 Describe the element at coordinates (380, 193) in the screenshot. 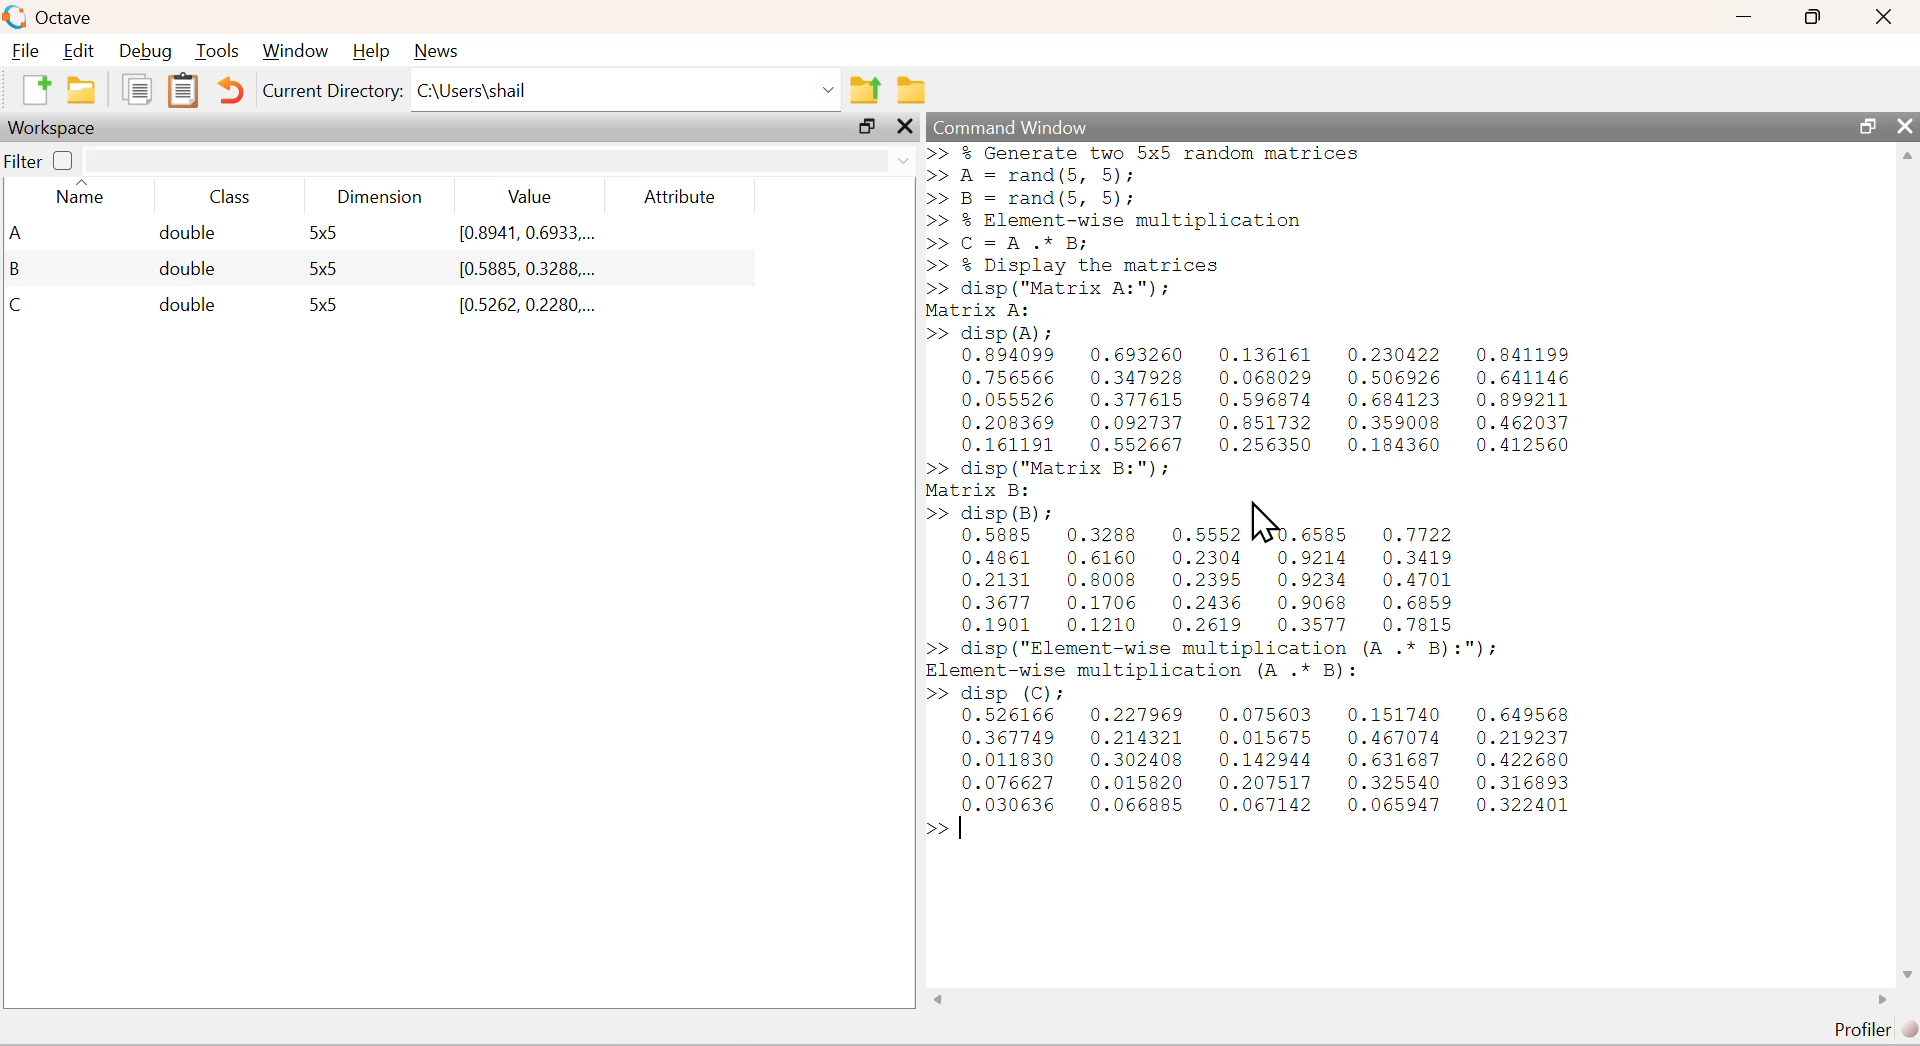

I see `DImension` at that location.